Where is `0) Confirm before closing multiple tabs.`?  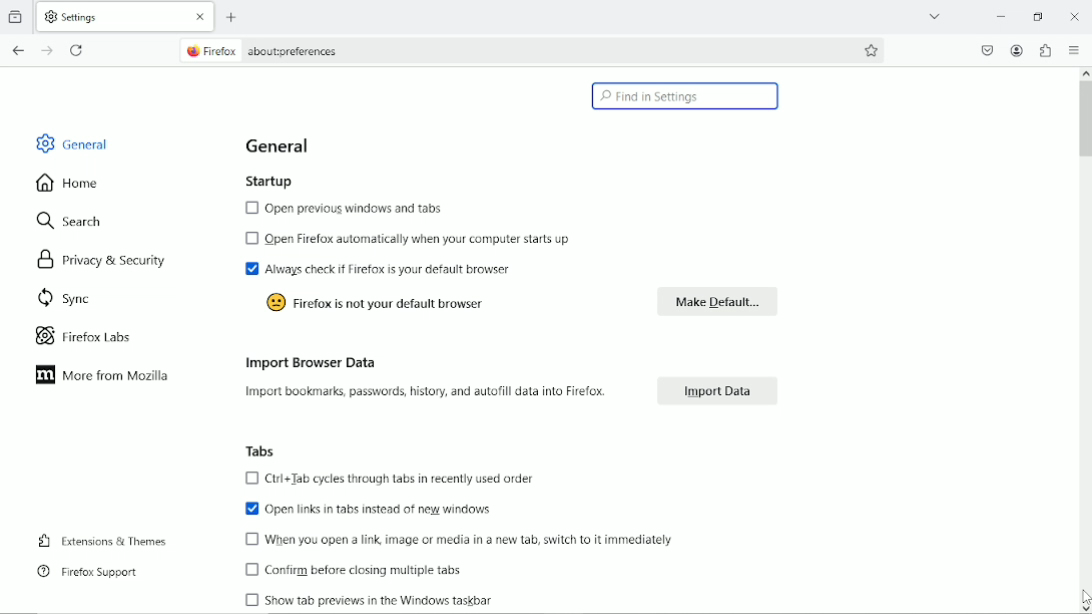 0) Confirm before closing multiple tabs. is located at coordinates (352, 571).